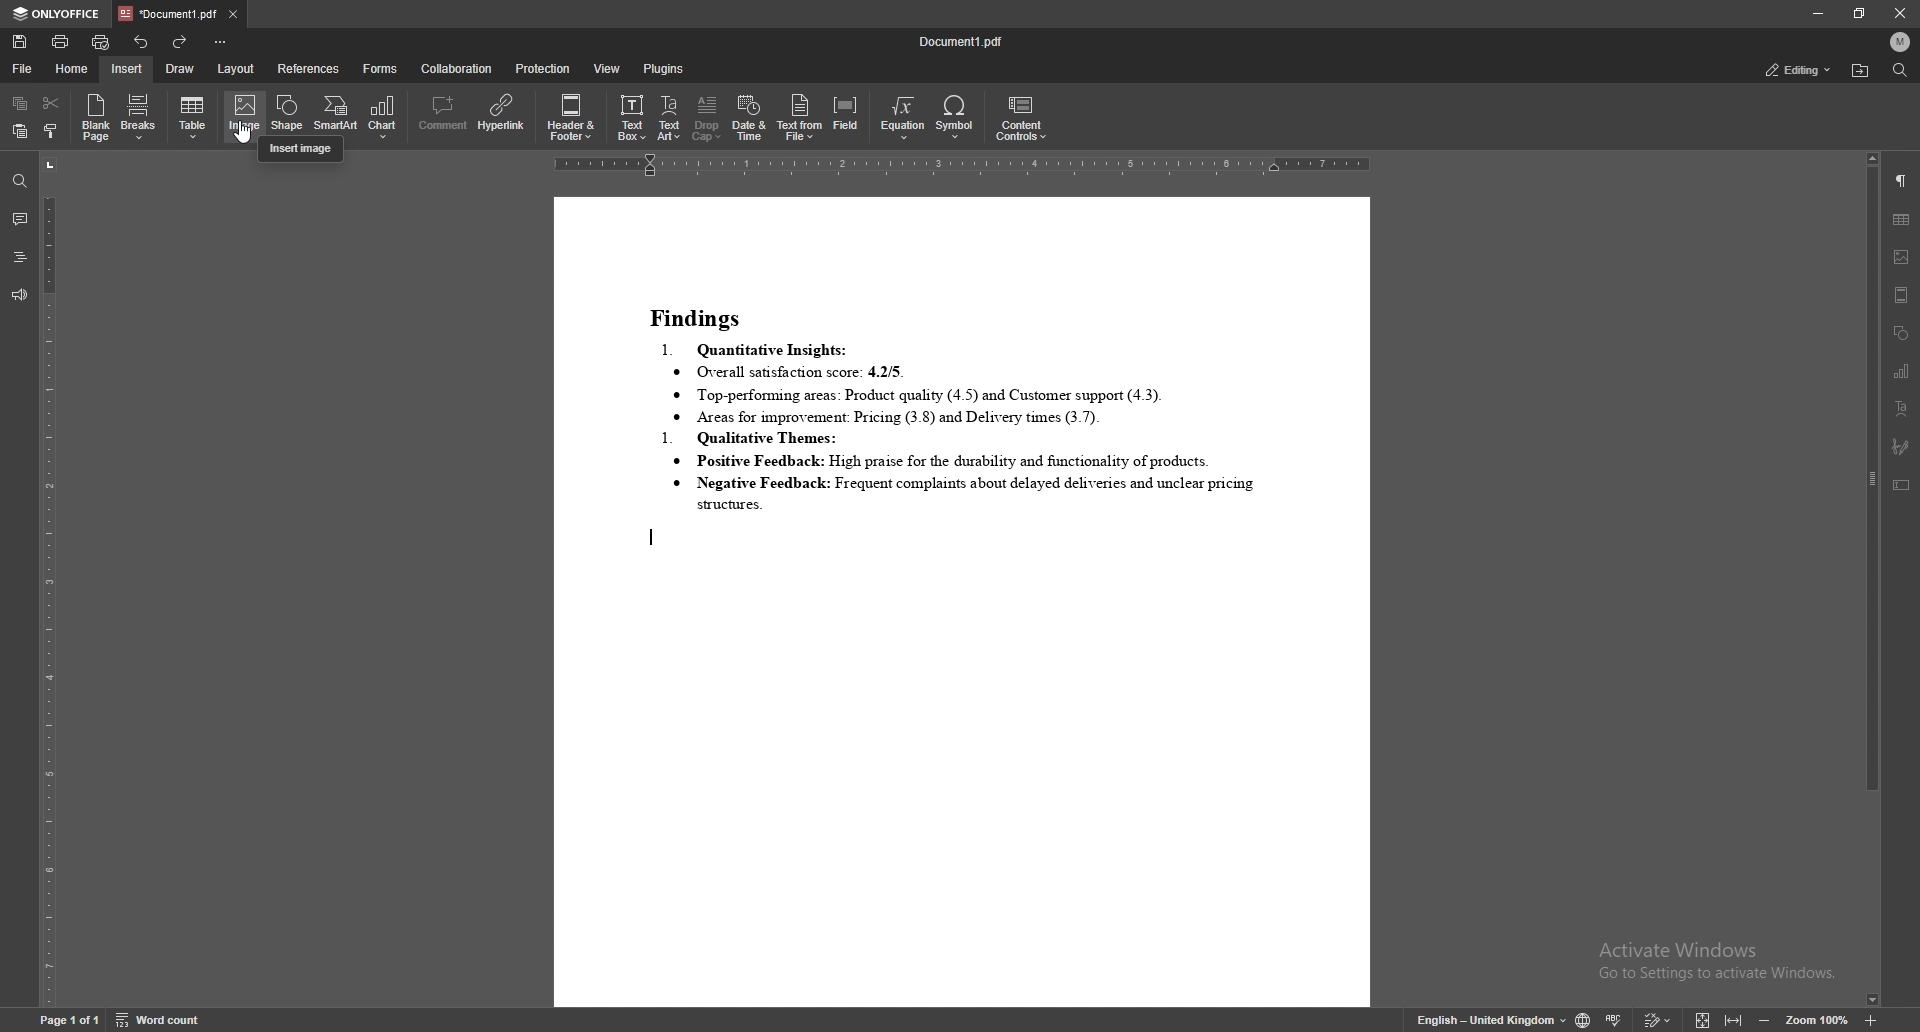  I want to click on resize, so click(1861, 14).